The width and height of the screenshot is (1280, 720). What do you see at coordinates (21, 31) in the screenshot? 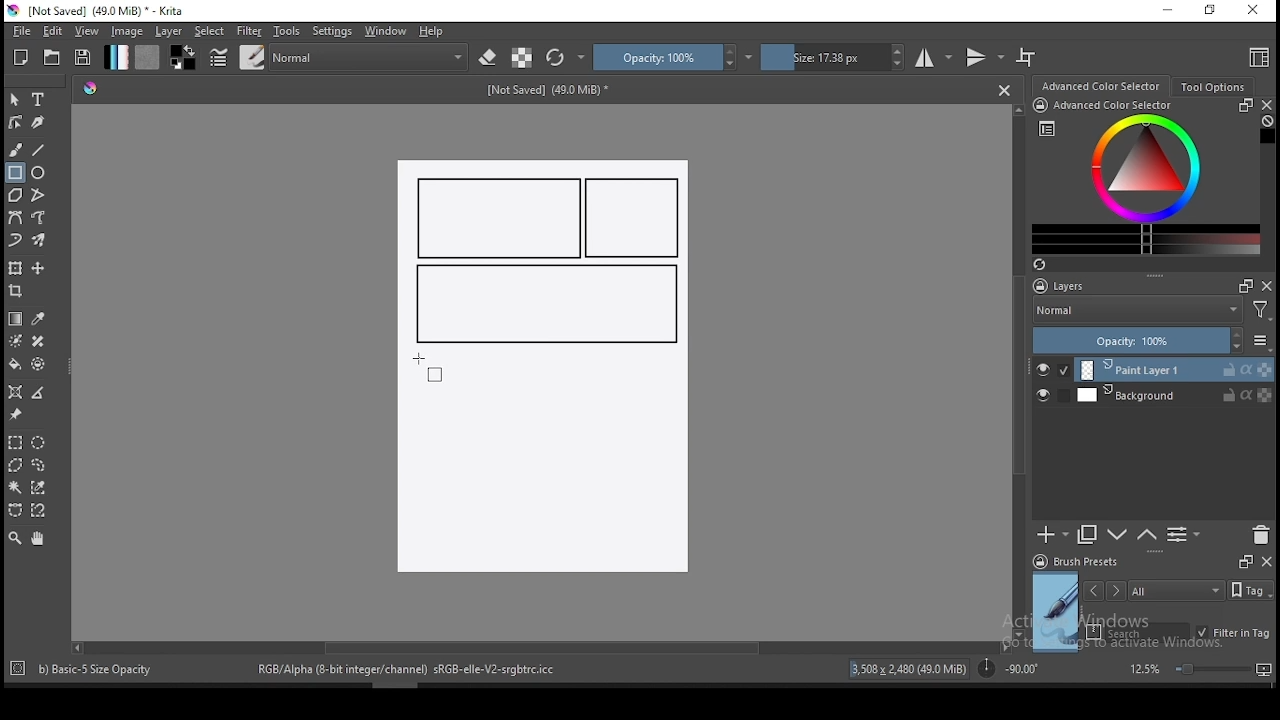
I see `file` at bounding box center [21, 31].